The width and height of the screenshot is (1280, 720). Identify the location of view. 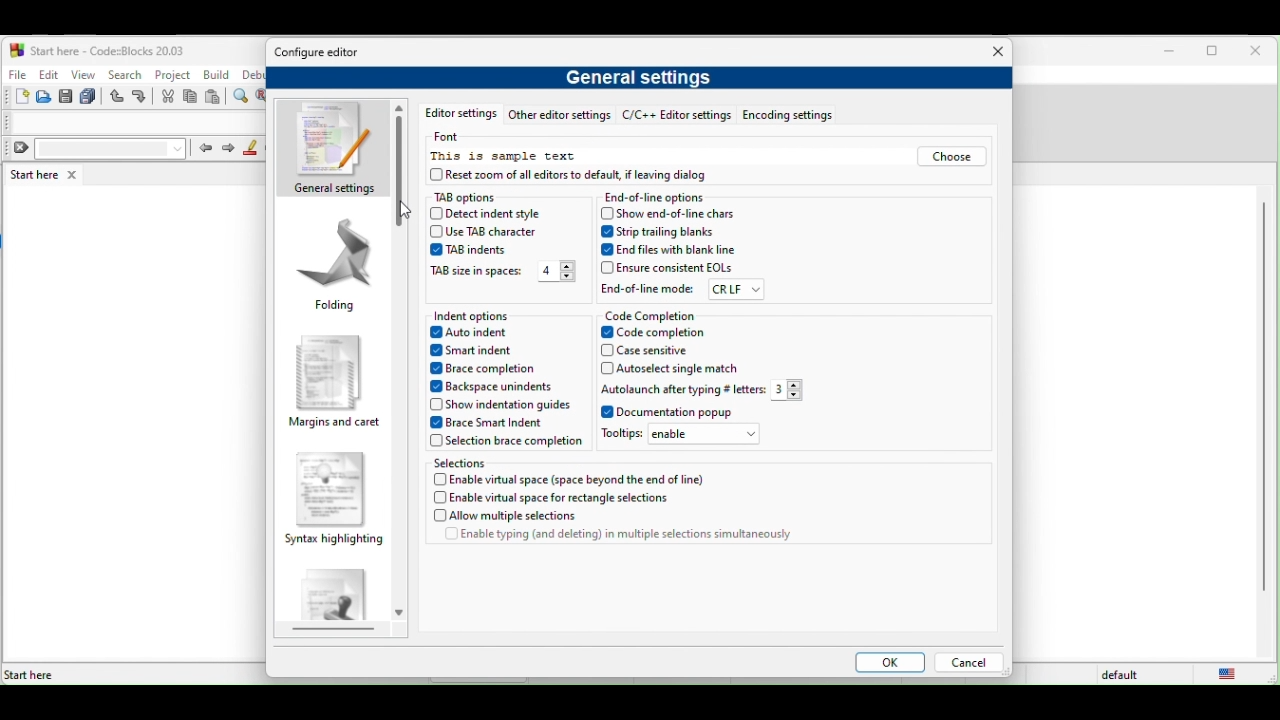
(84, 74).